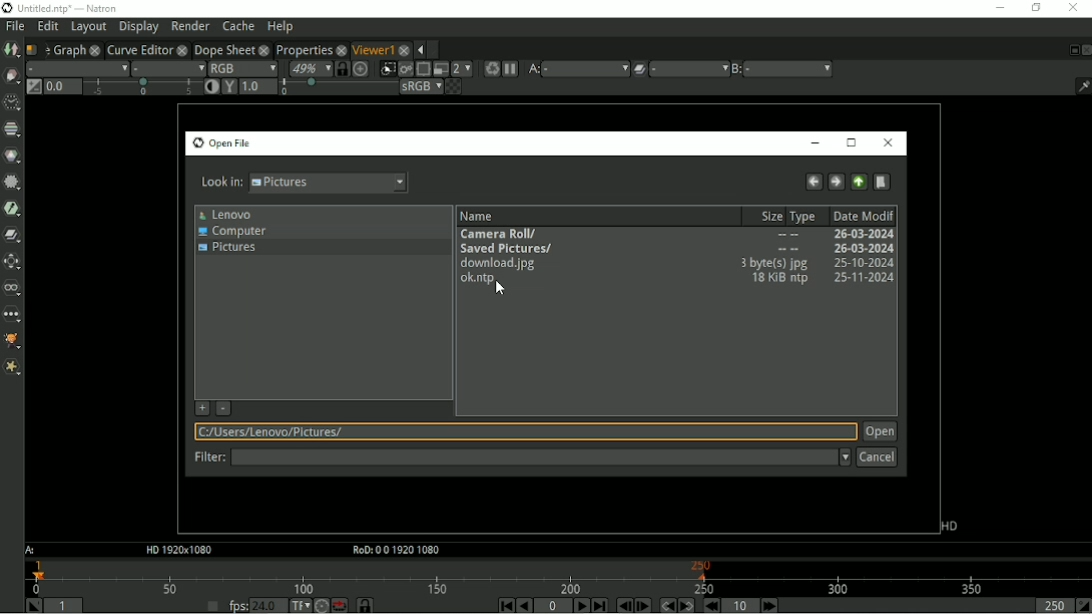 Image resolution: width=1092 pixels, height=614 pixels. Describe the element at coordinates (524, 605) in the screenshot. I see `Play backward` at that location.